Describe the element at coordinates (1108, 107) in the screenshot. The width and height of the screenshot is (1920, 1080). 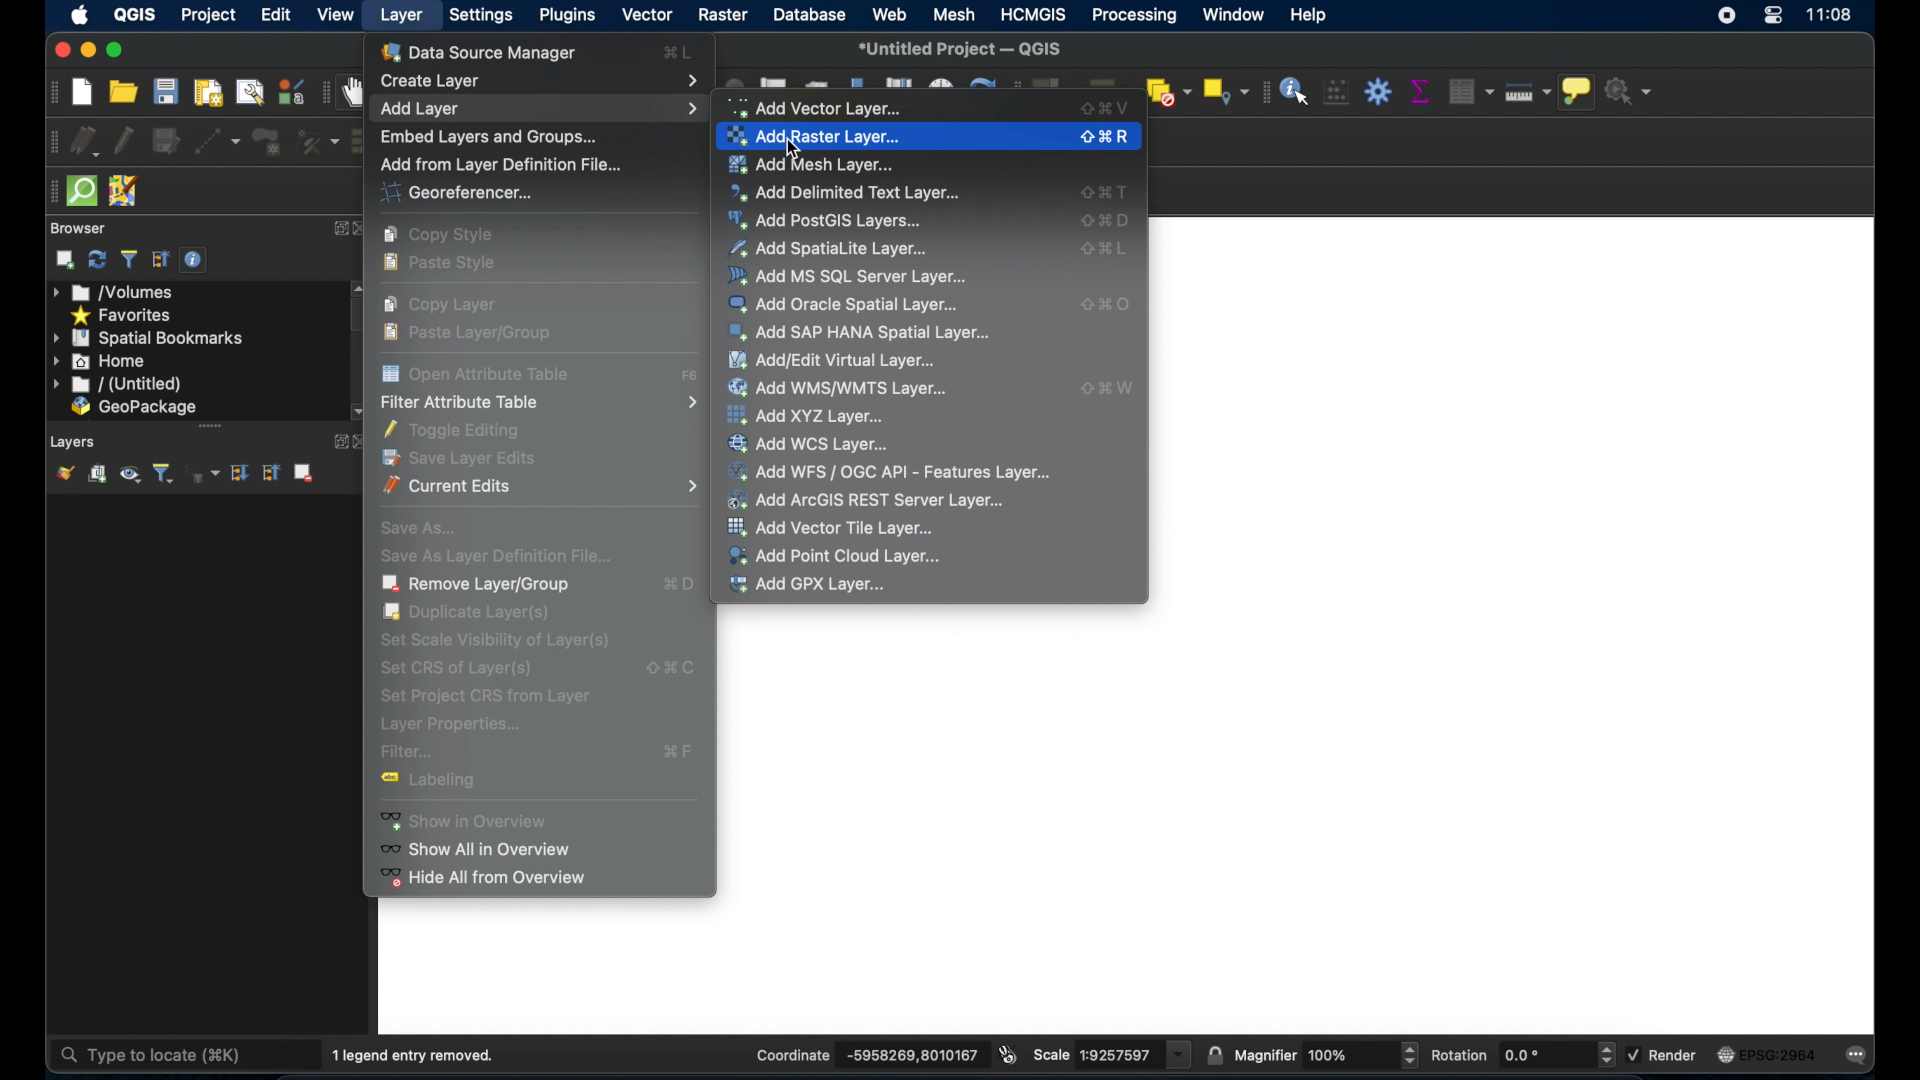
I see `add vector layer` at that location.